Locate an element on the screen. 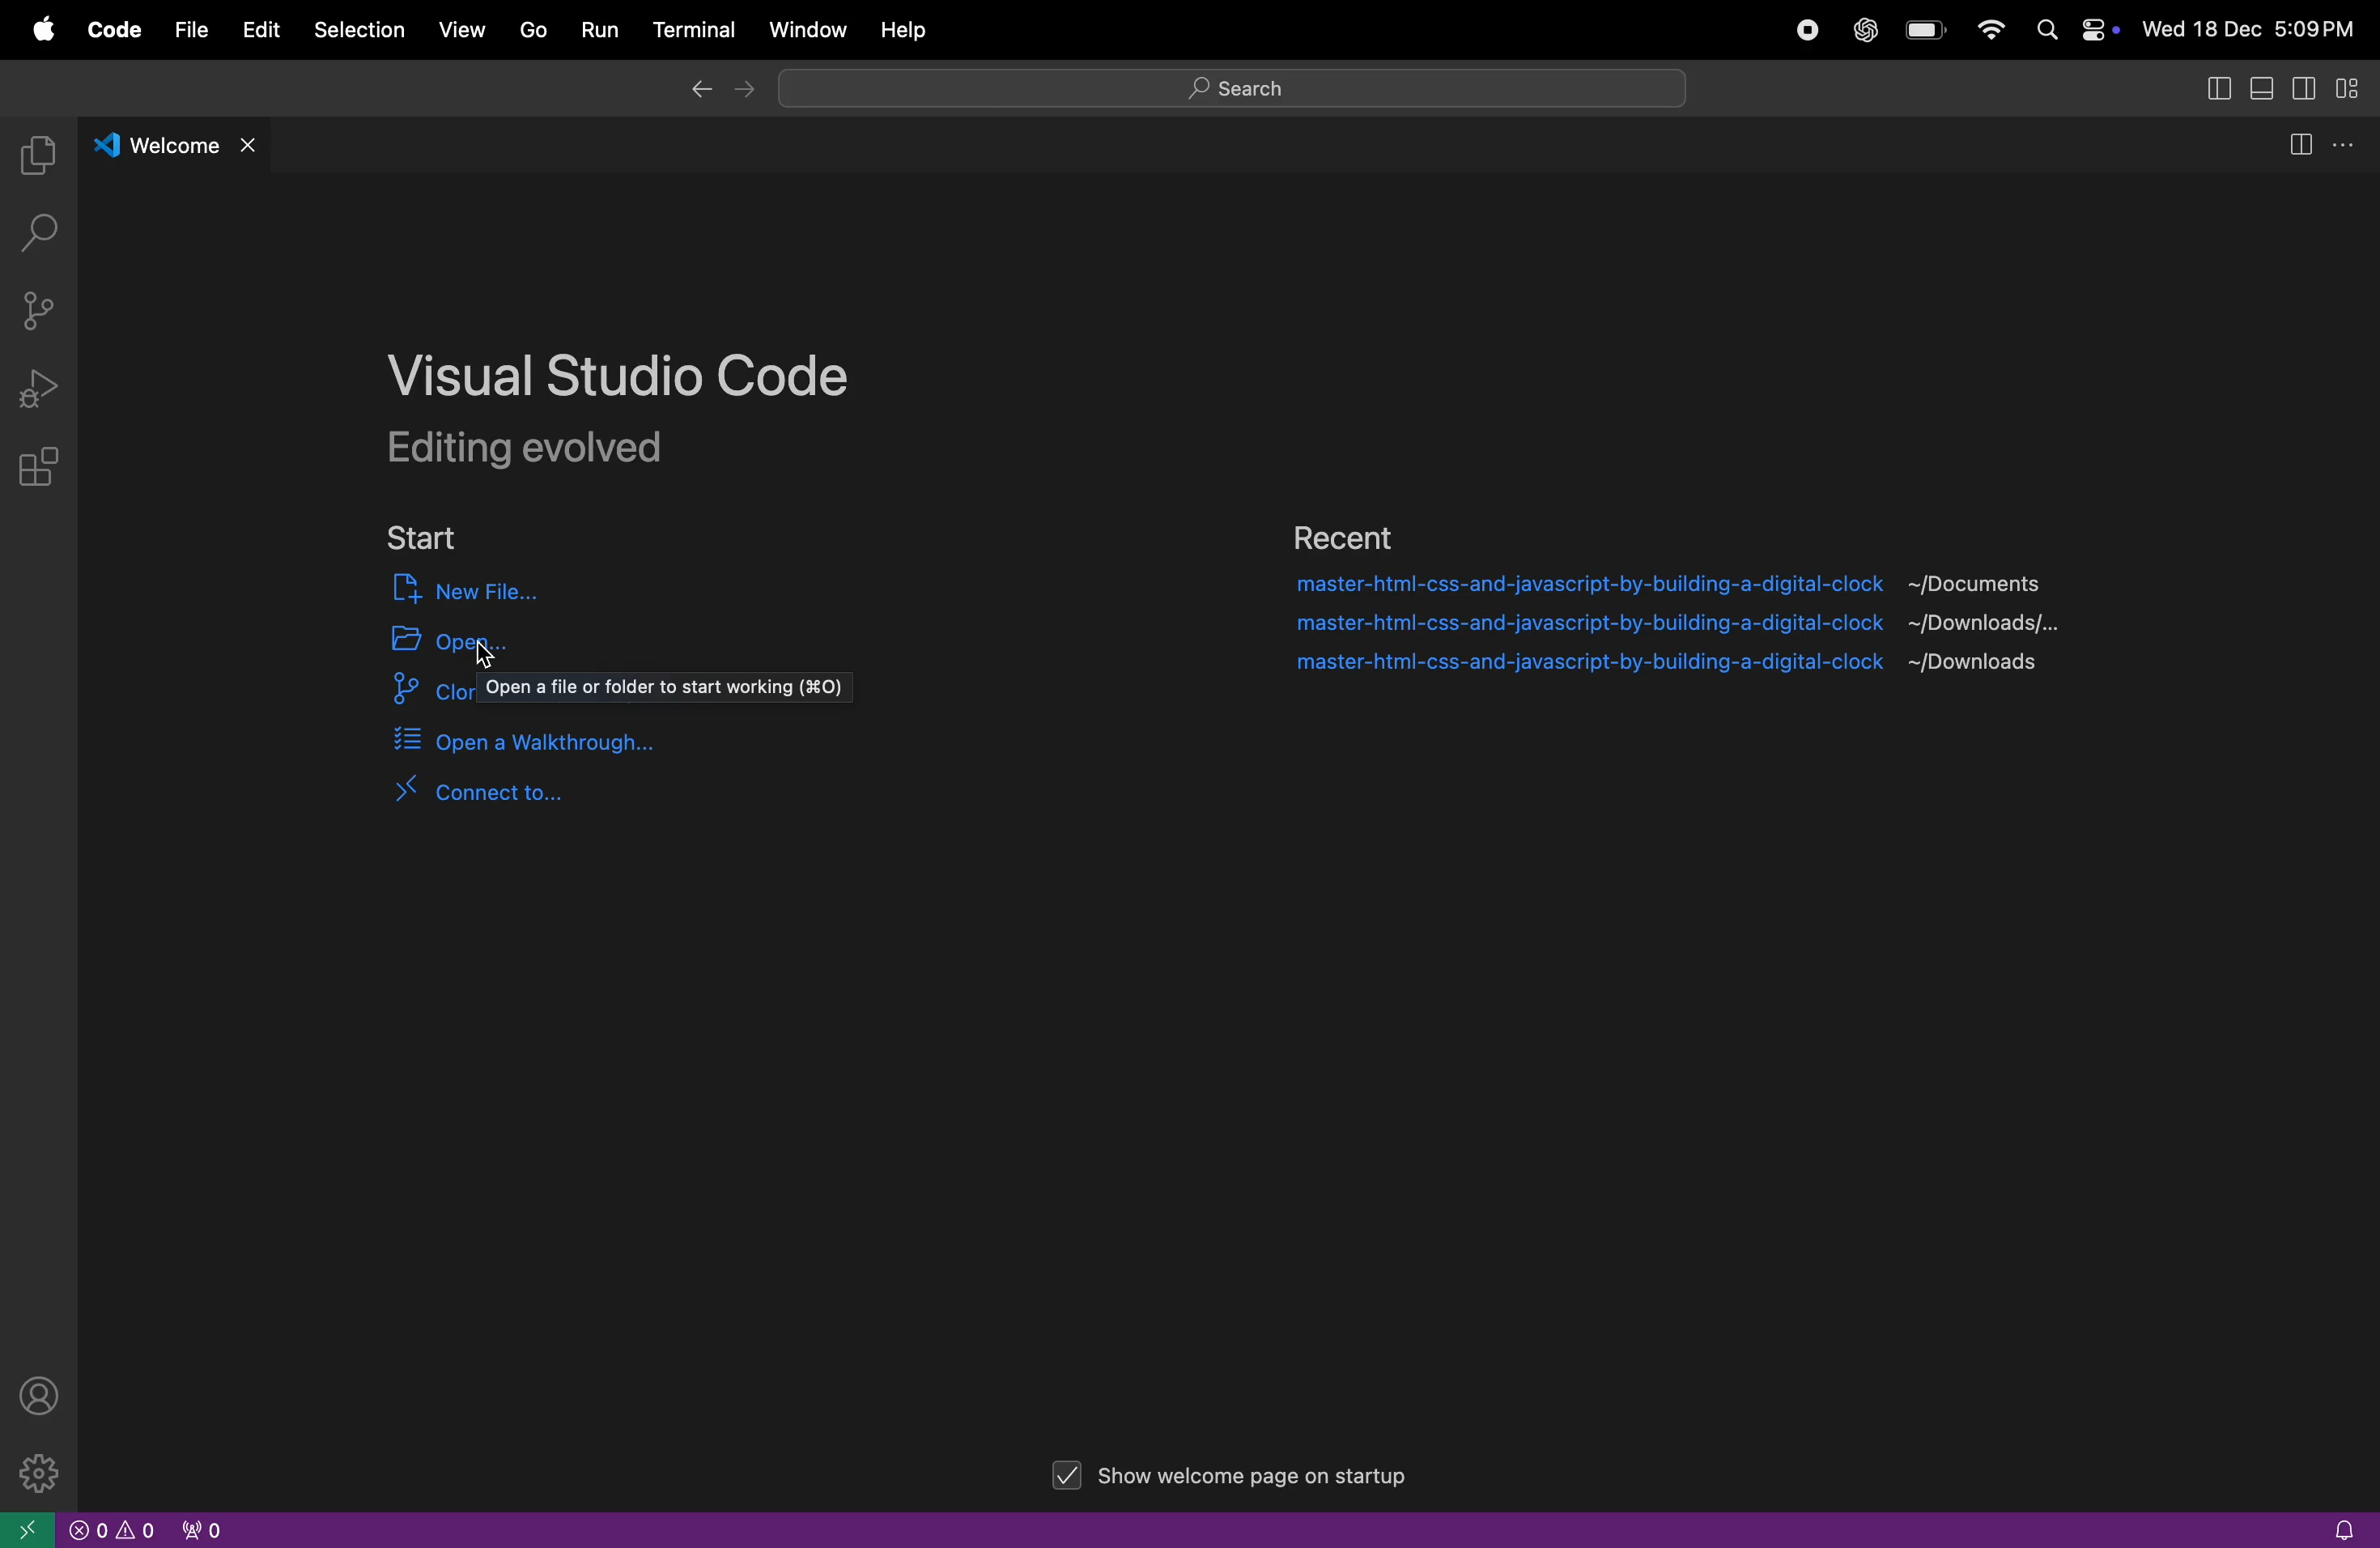 The width and height of the screenshot is (2380, 1548). search is located at coordinates (48, 236).